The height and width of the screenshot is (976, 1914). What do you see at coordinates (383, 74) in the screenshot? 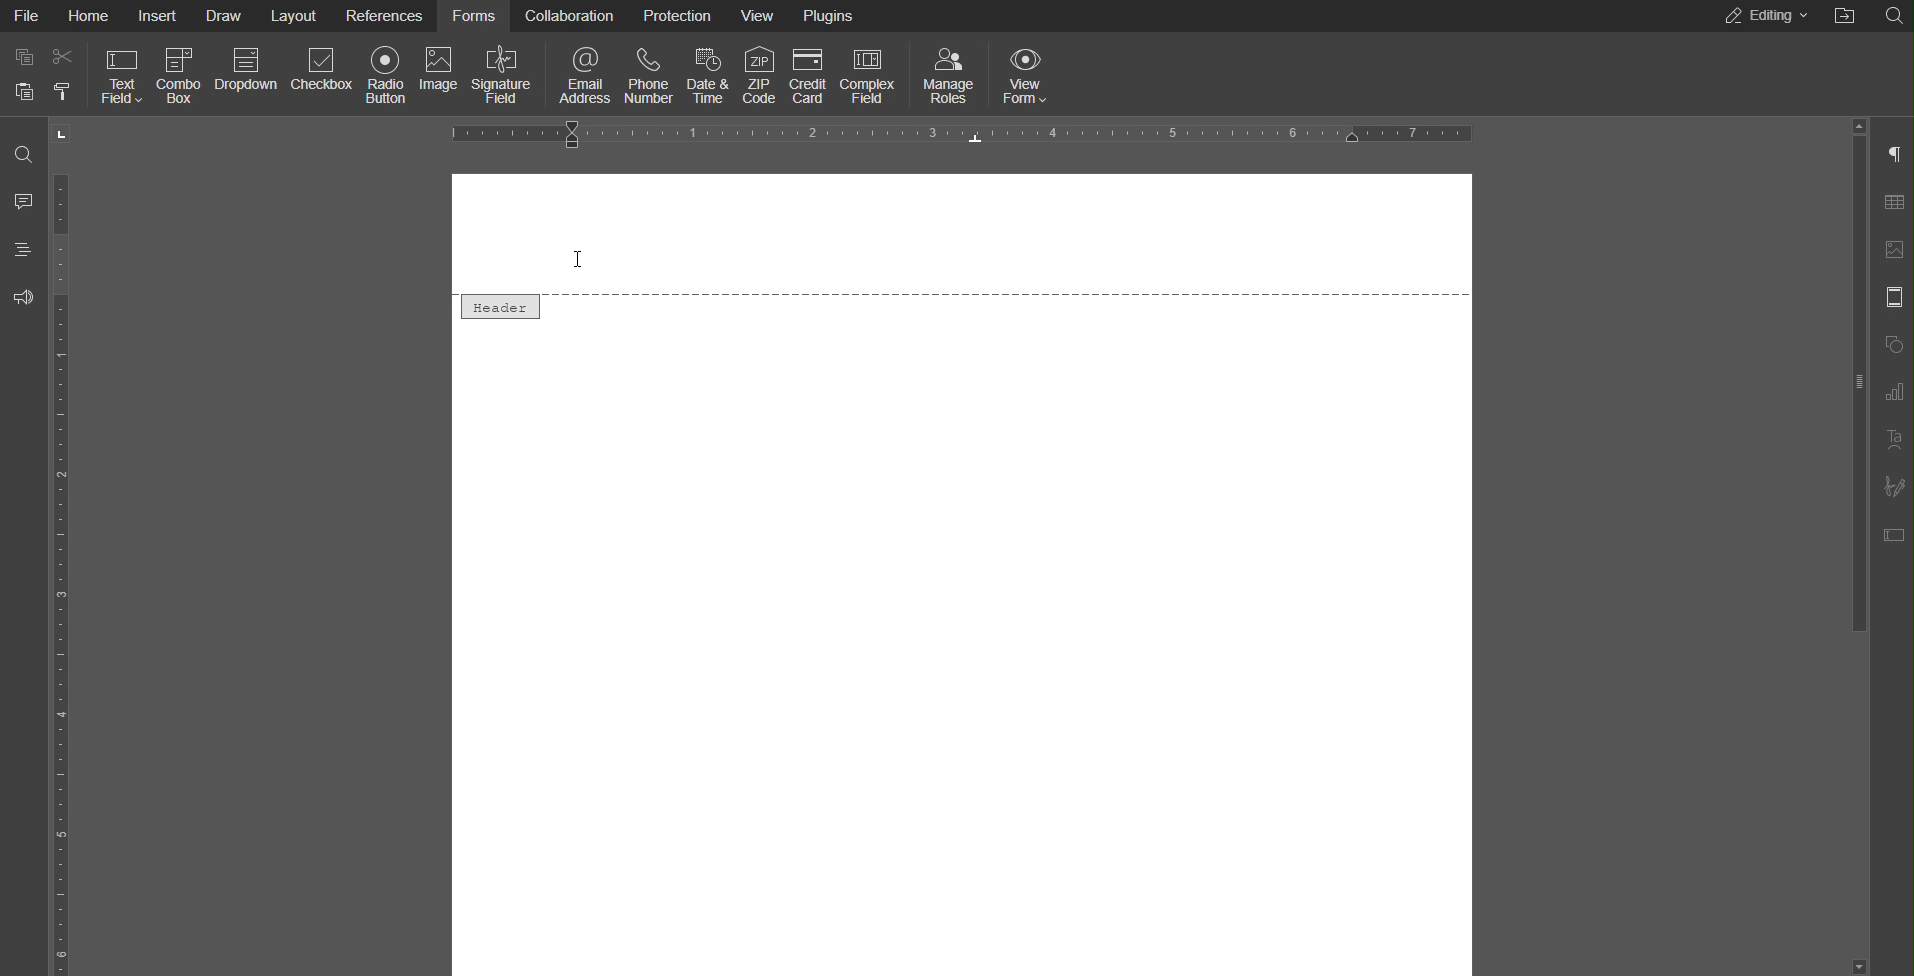
I see `Radio Button` at bounding box center [383, 74].